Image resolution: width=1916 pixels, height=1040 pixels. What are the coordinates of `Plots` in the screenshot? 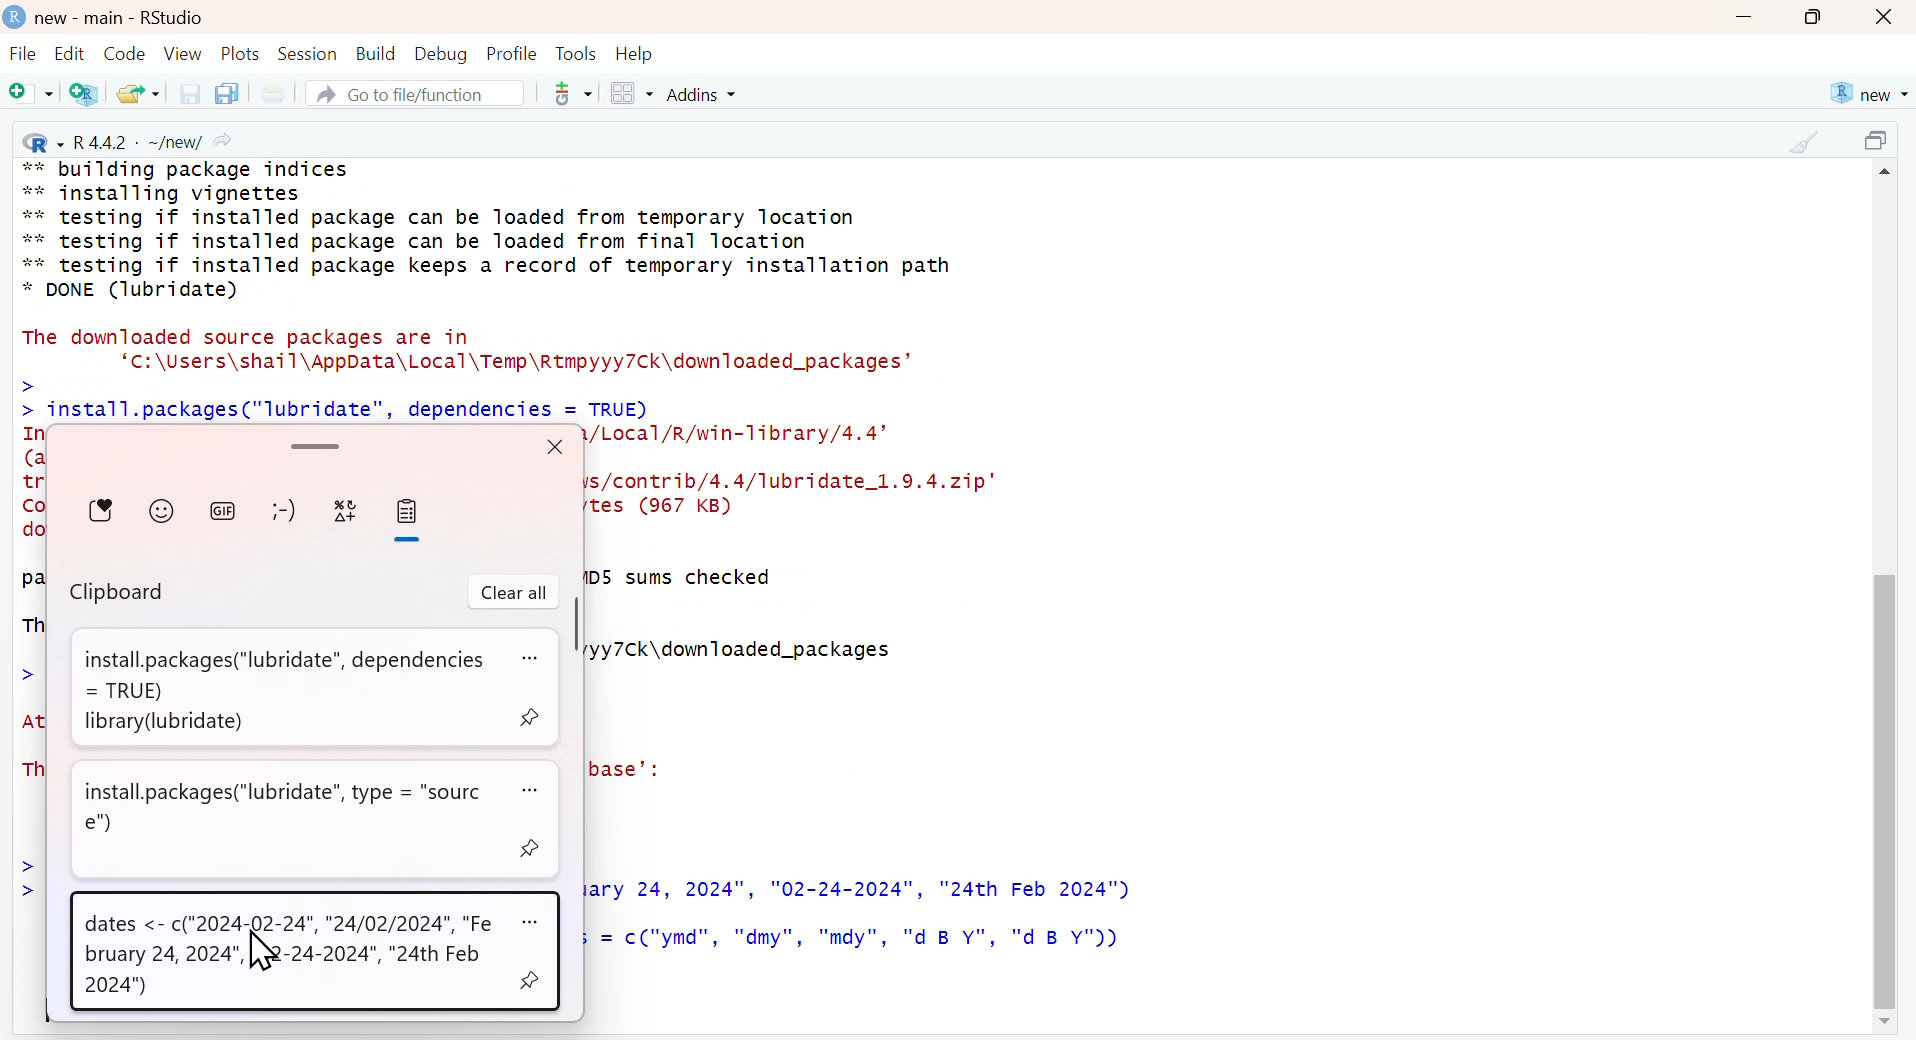 It's located at (241, 53).